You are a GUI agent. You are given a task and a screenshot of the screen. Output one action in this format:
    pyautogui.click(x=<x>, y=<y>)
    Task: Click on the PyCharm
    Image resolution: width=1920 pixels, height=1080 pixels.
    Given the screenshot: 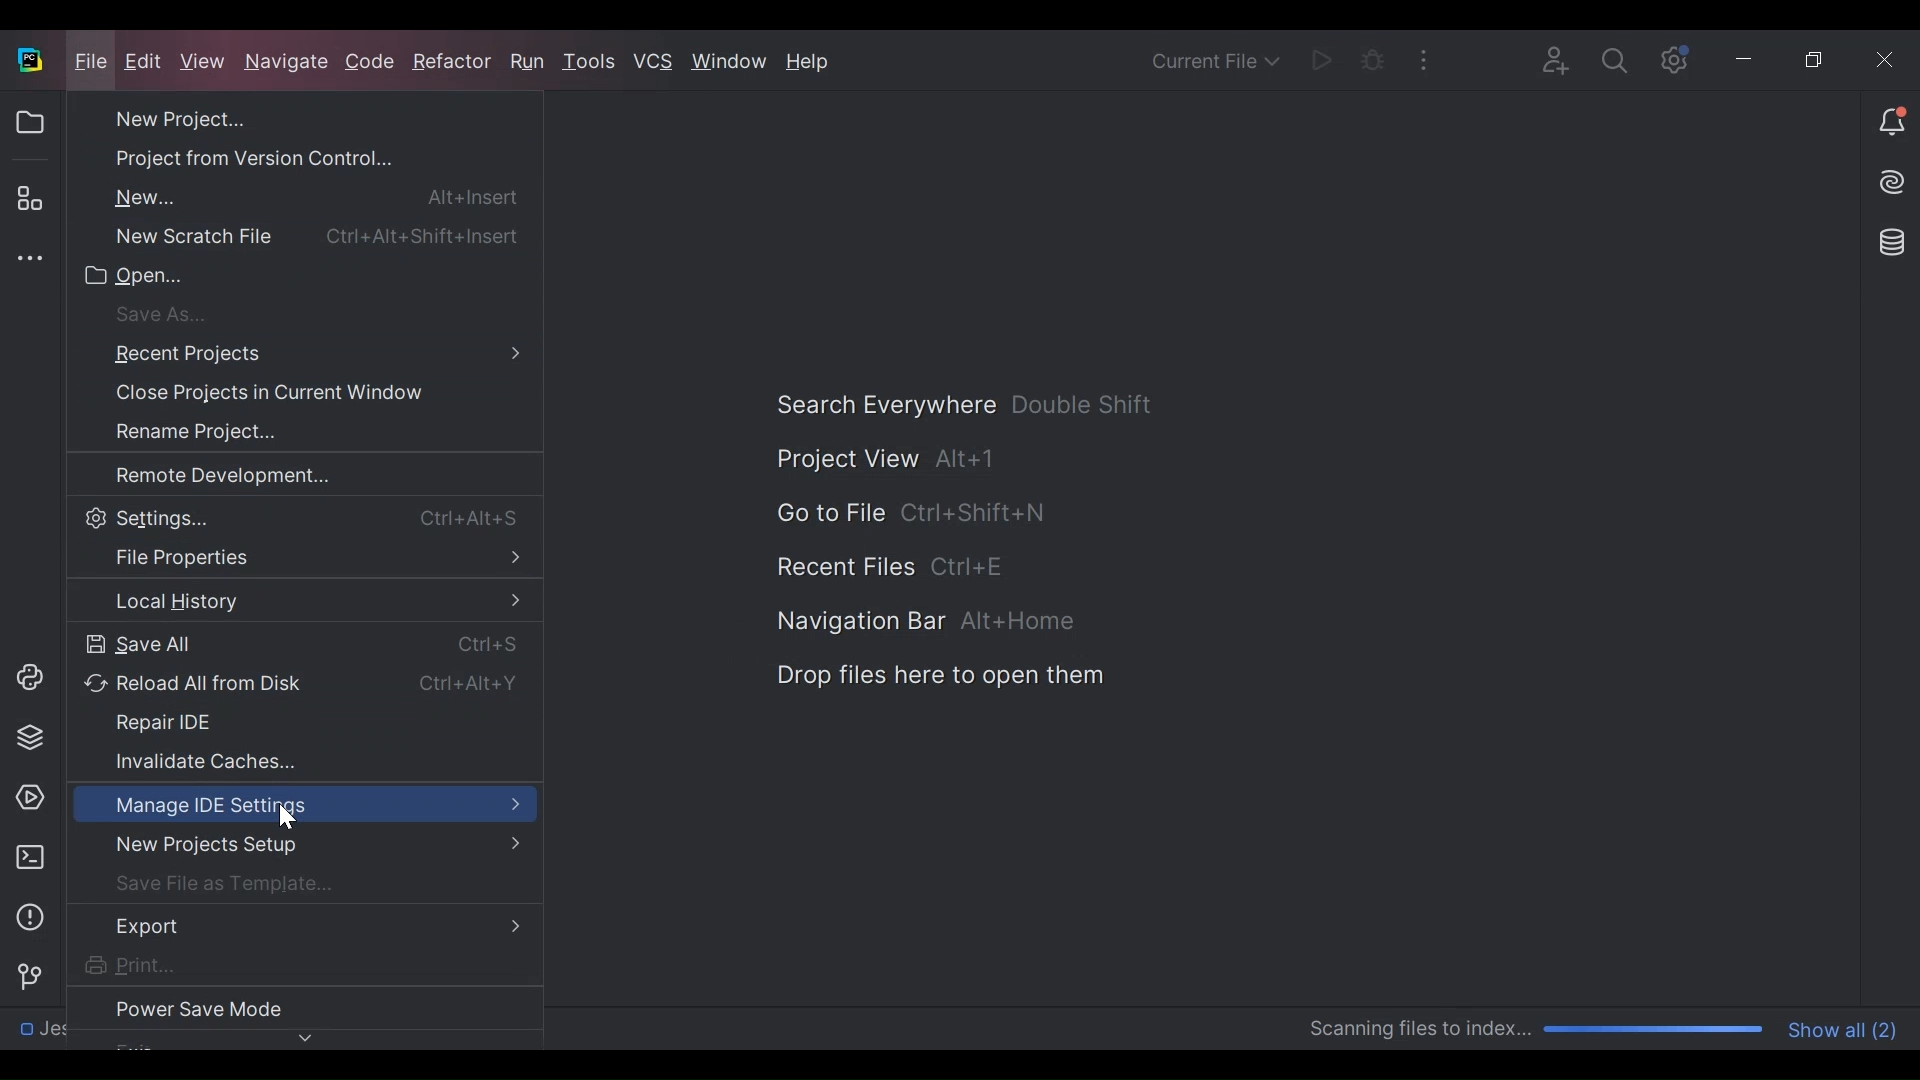 What is the action you would take?
    pyautogui.click(x=29, y=59)
    